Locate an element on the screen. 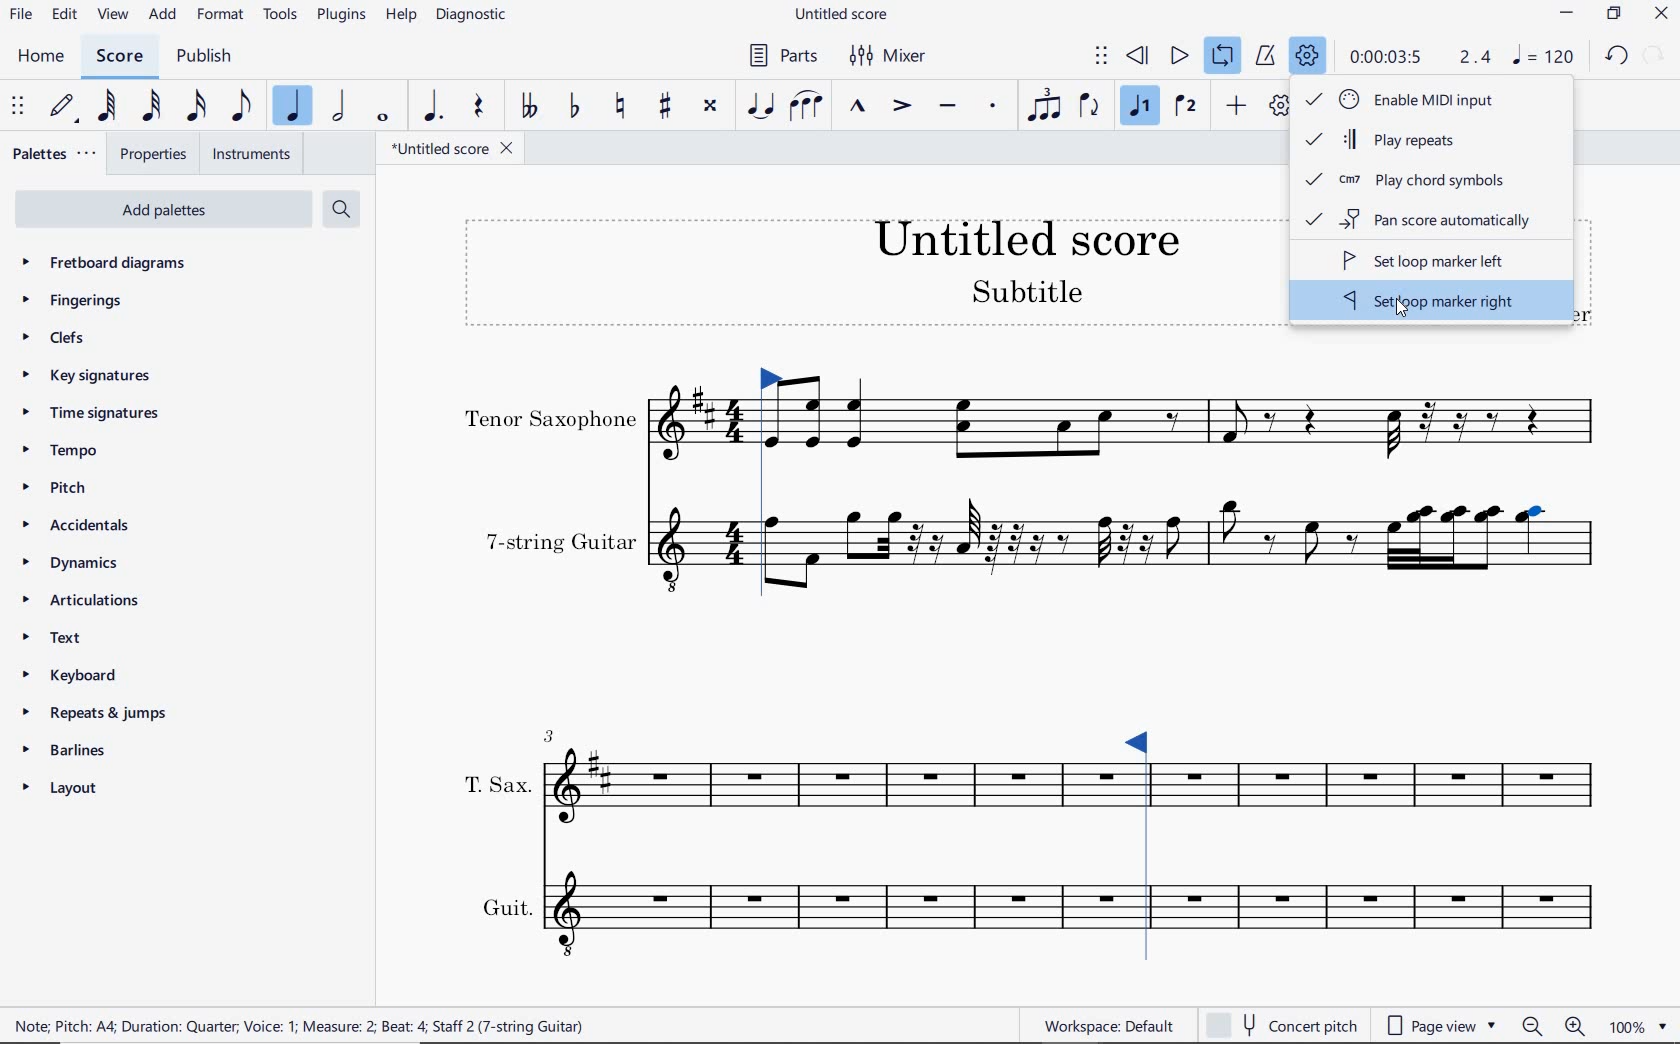  REDO is located at coordinates (1656, 53).